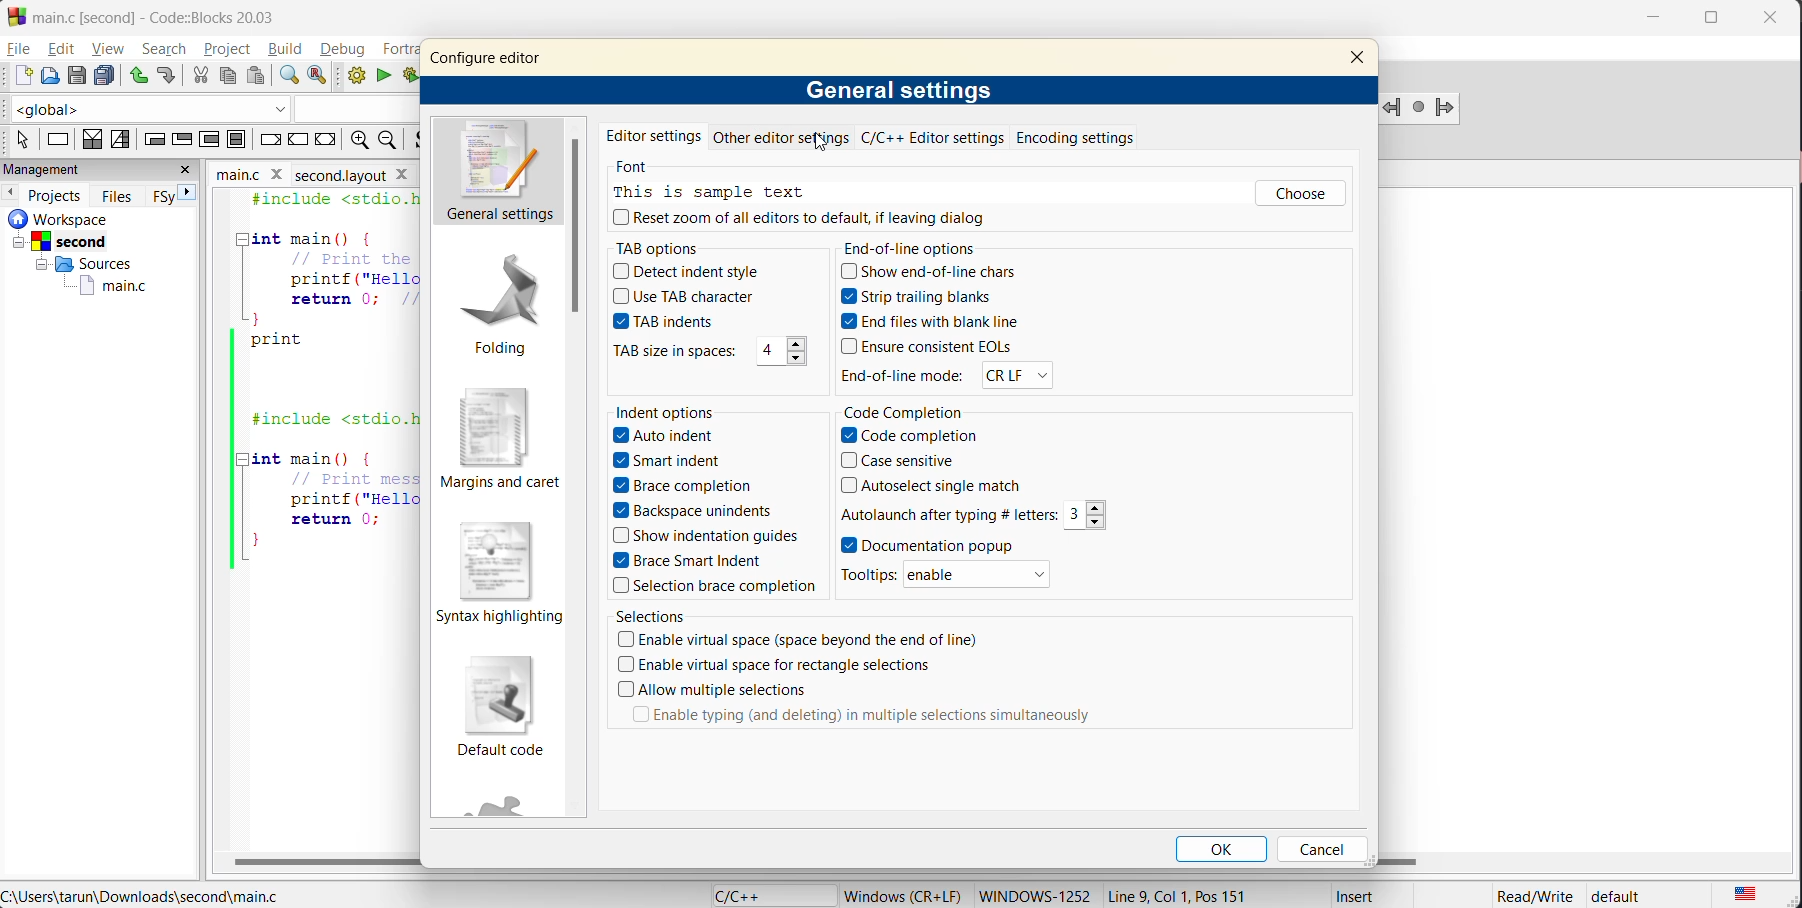 This screenshot has height=908, width=1802. Describe the element at coordinates (955, 248) in the screenshot. I see `end of line options` at that location.